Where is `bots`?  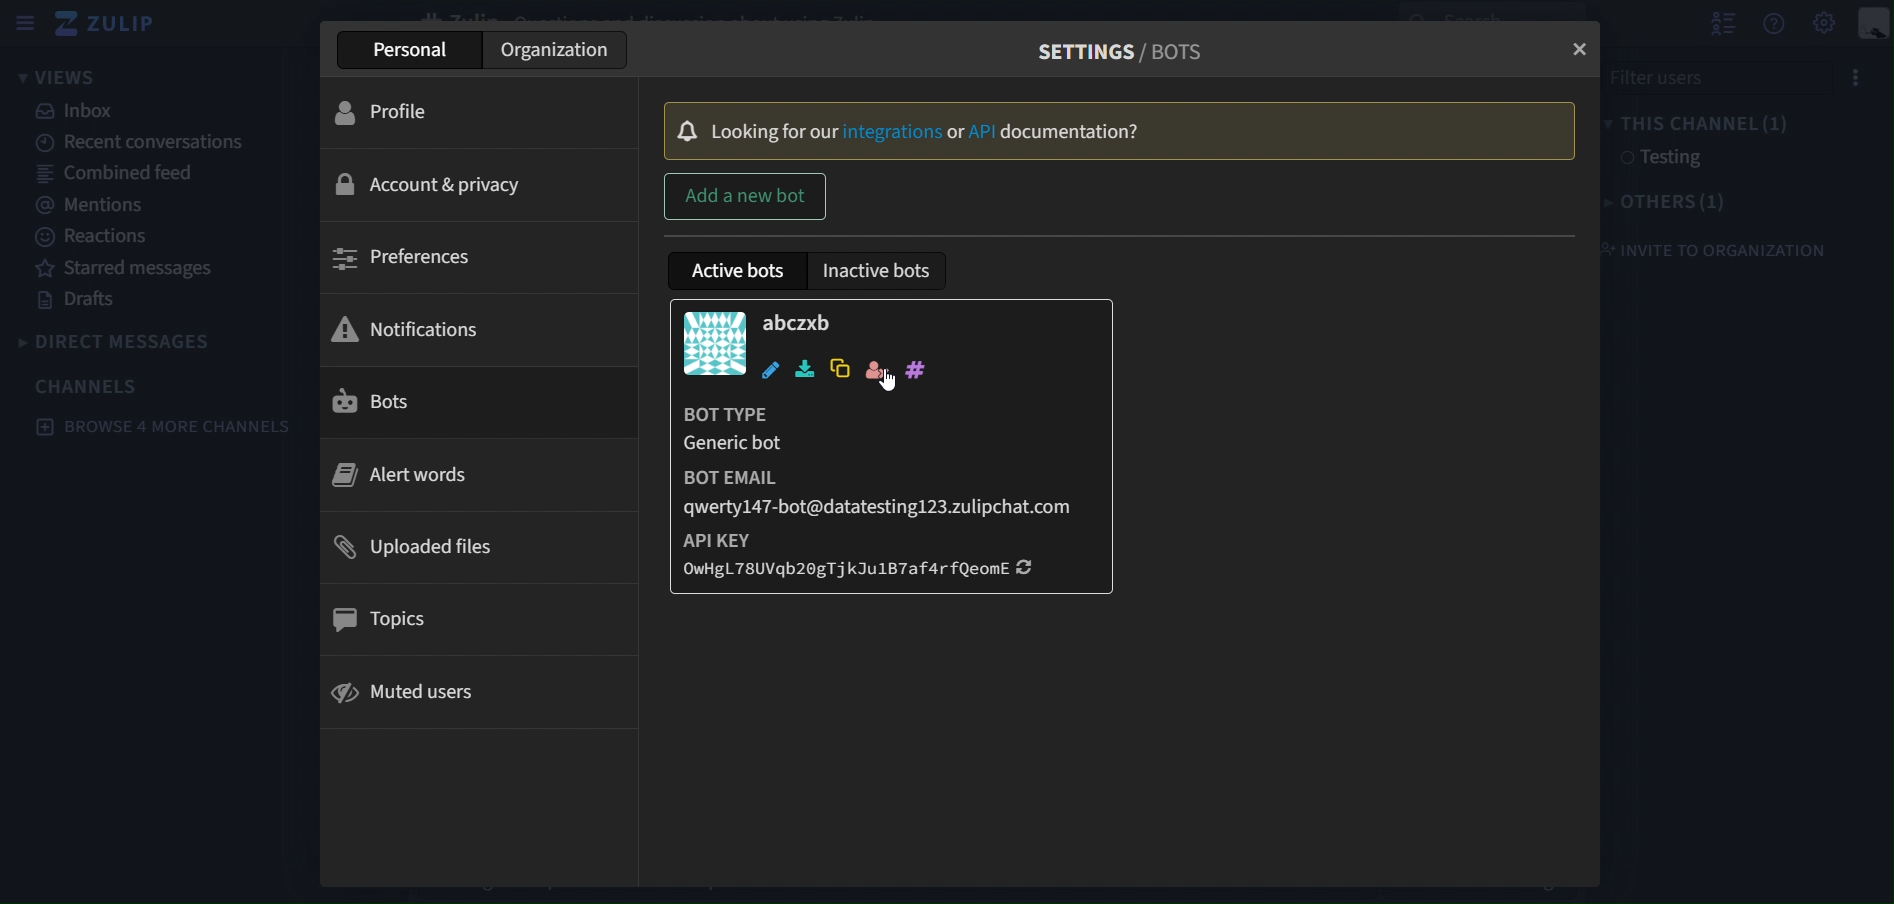
bots is located at coordinates (410, 401).